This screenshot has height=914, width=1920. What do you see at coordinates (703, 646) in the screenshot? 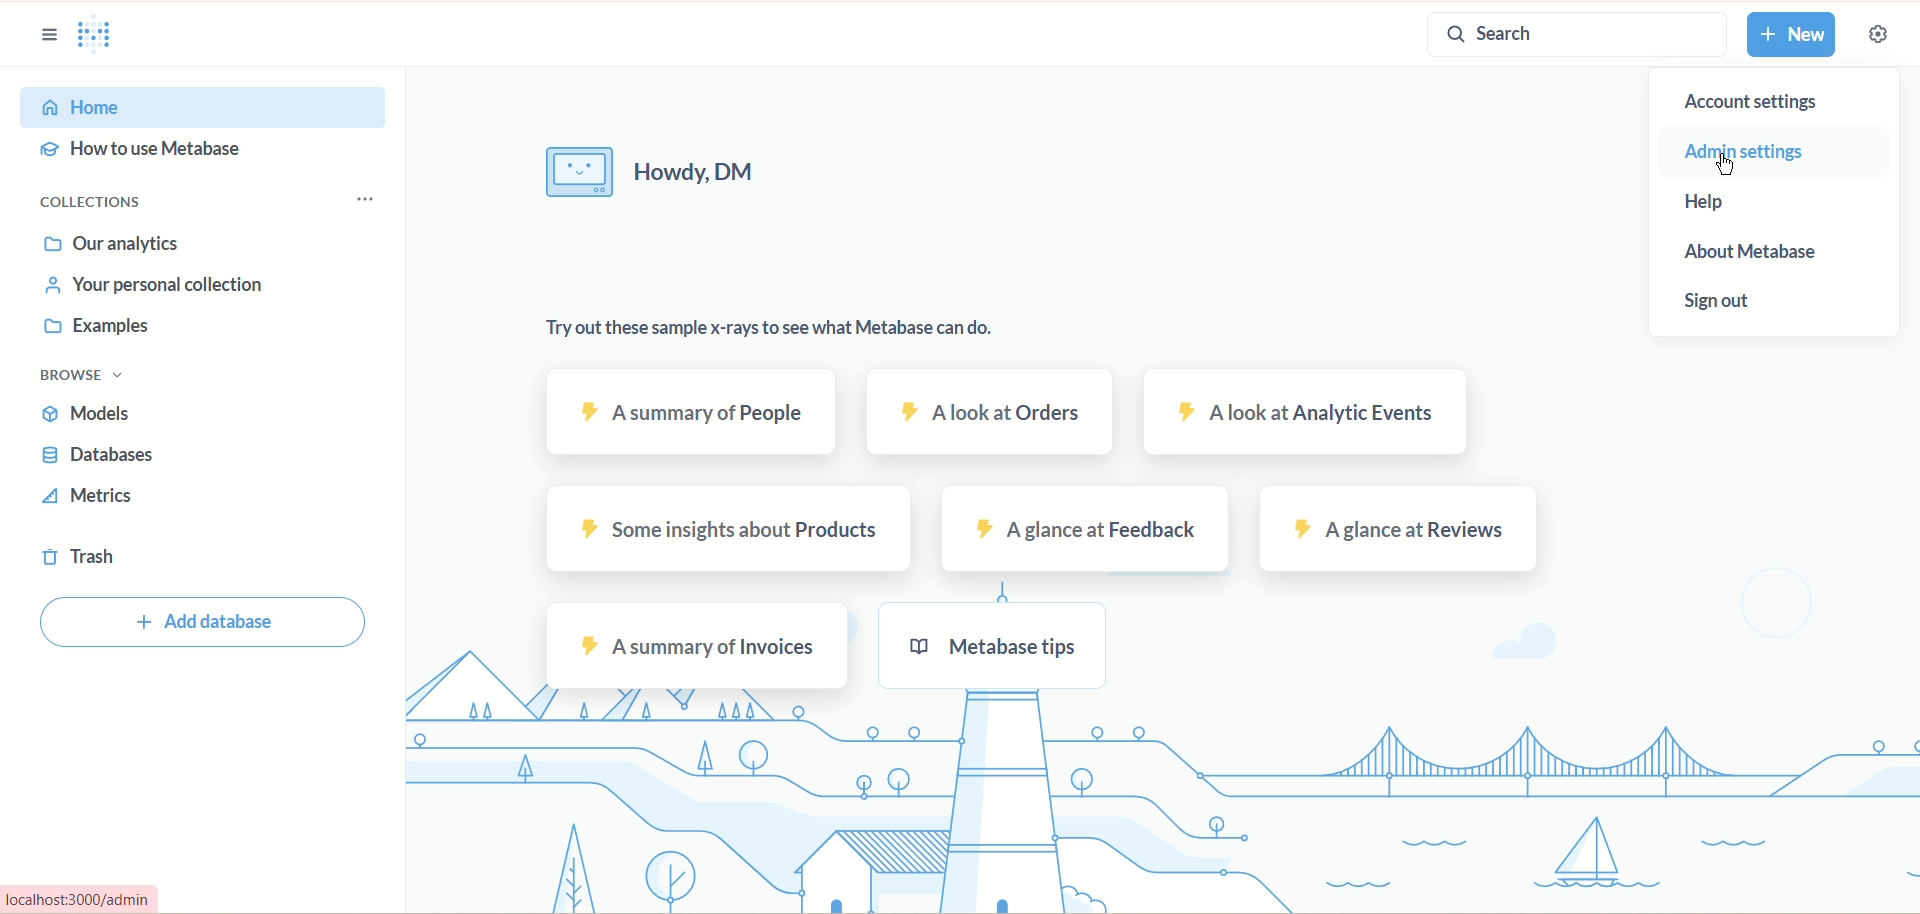
I see `a summary of invoices` at bounding box center [703, 646].